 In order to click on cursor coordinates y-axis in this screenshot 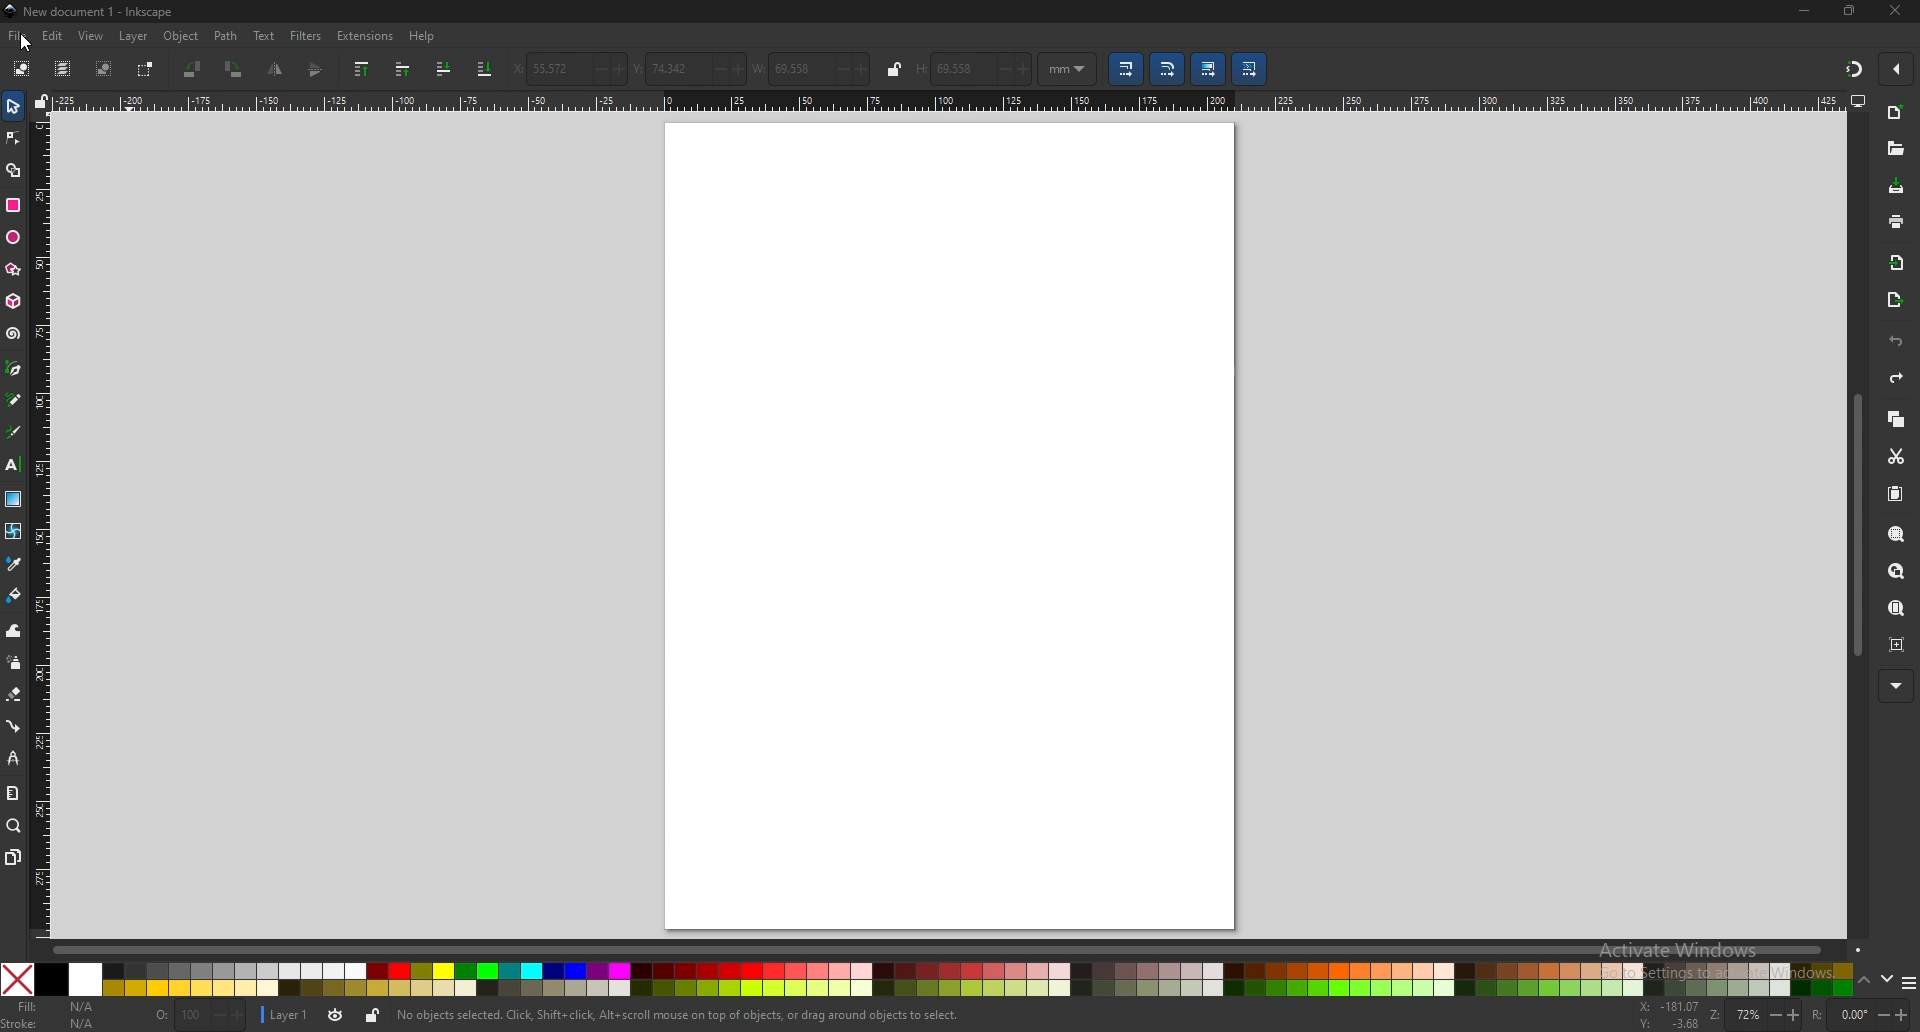, I will do `click(1667, 1025)`.